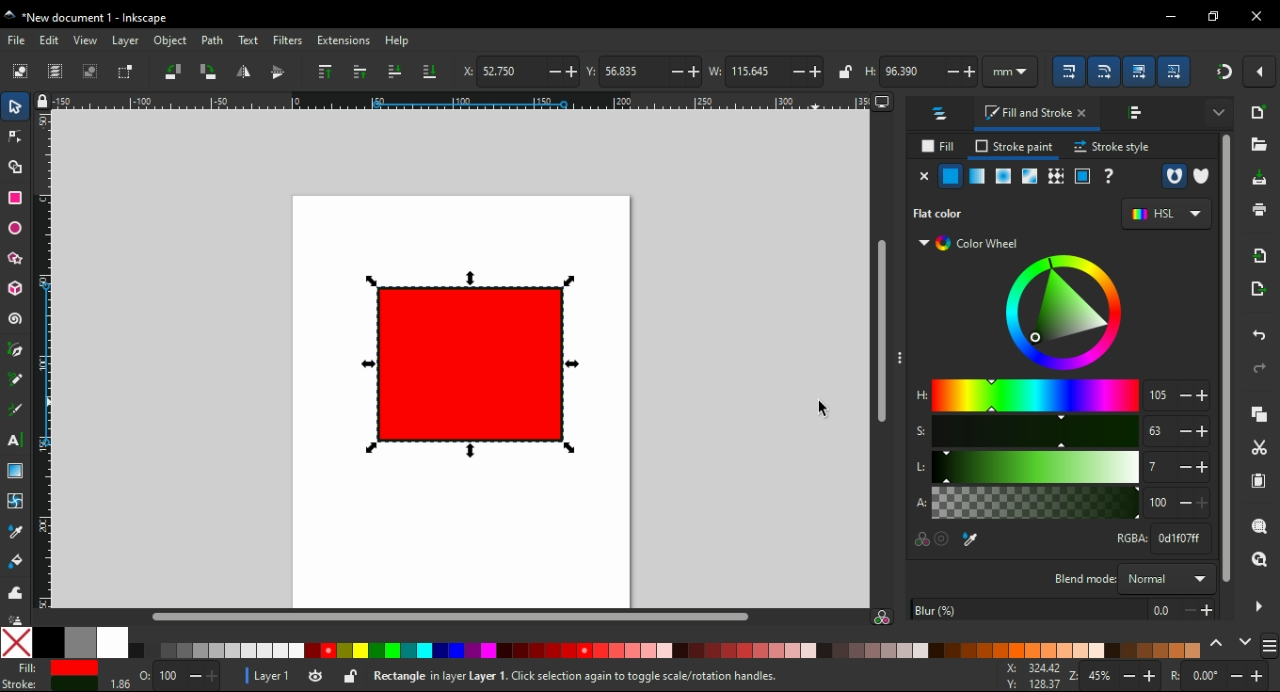  Describe the element at coordinates (271, 677) in the screenshot. I see `layer1` at that location.